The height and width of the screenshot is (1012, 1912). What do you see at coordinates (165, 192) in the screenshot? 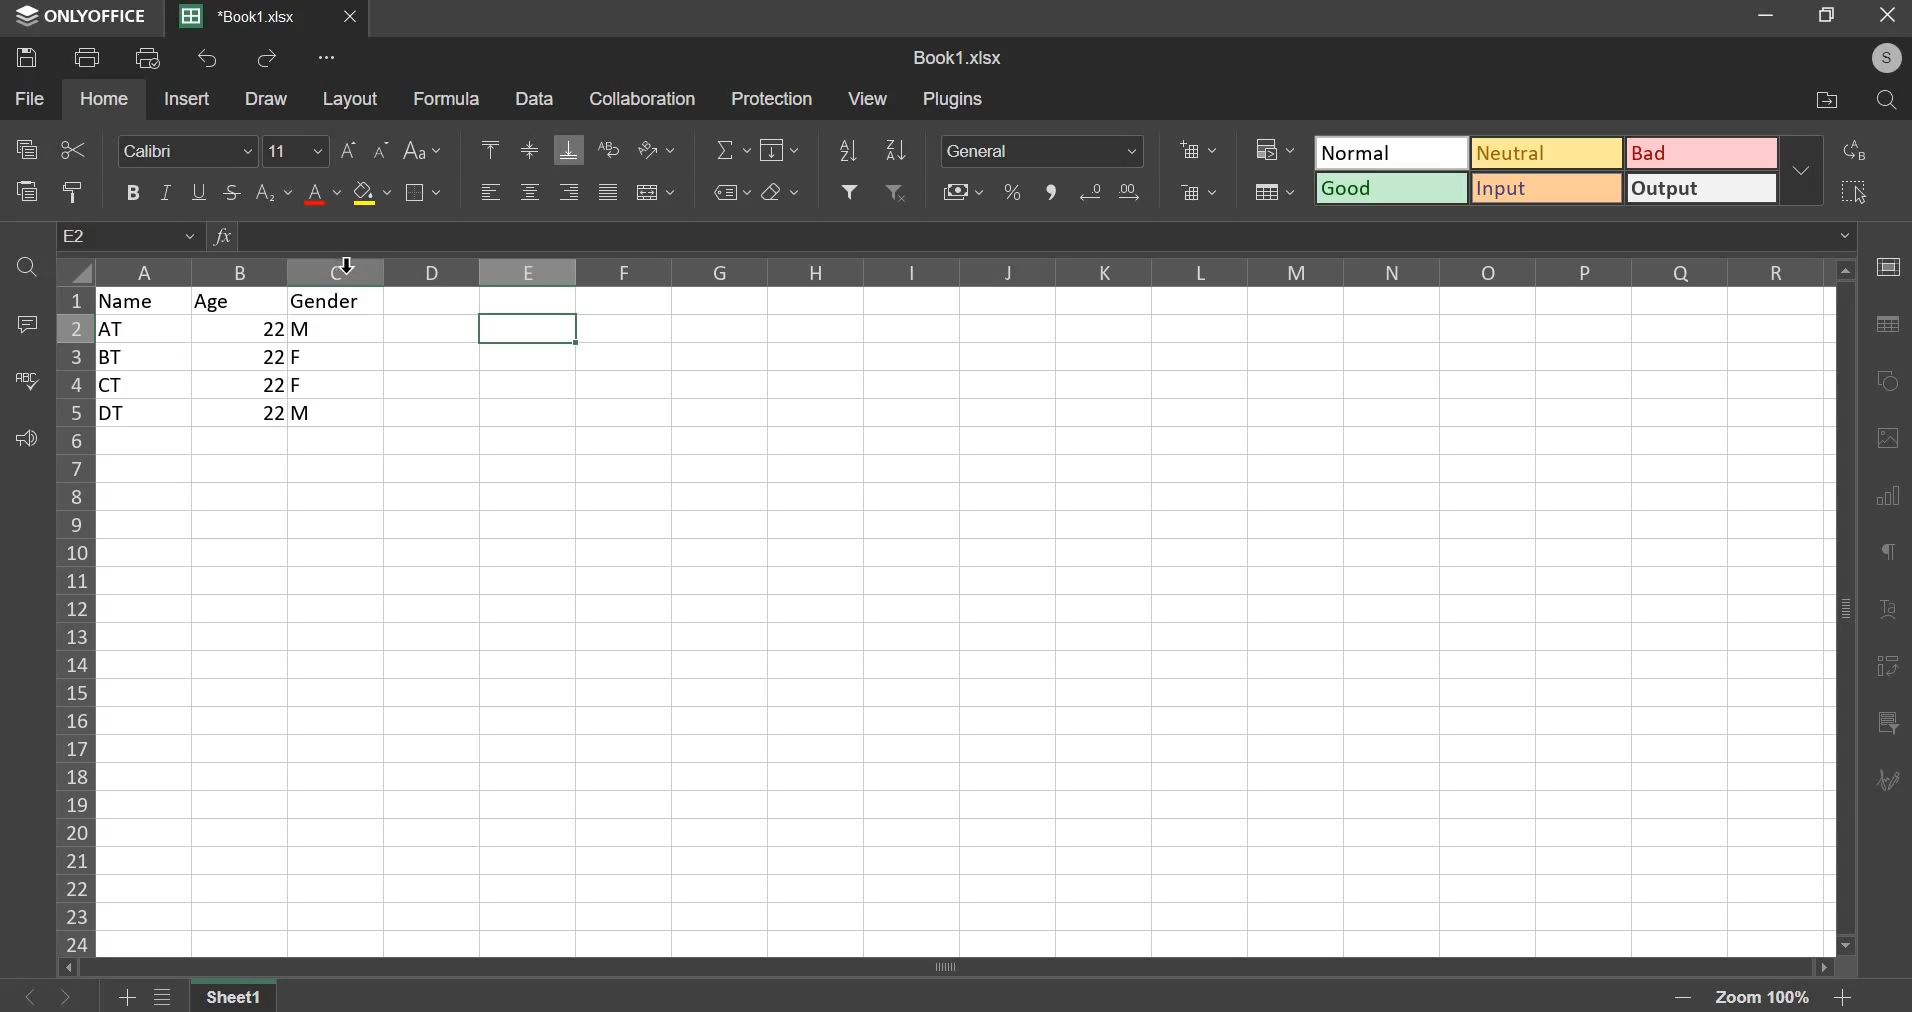
I see `italic` at bounding box center [165, 192].